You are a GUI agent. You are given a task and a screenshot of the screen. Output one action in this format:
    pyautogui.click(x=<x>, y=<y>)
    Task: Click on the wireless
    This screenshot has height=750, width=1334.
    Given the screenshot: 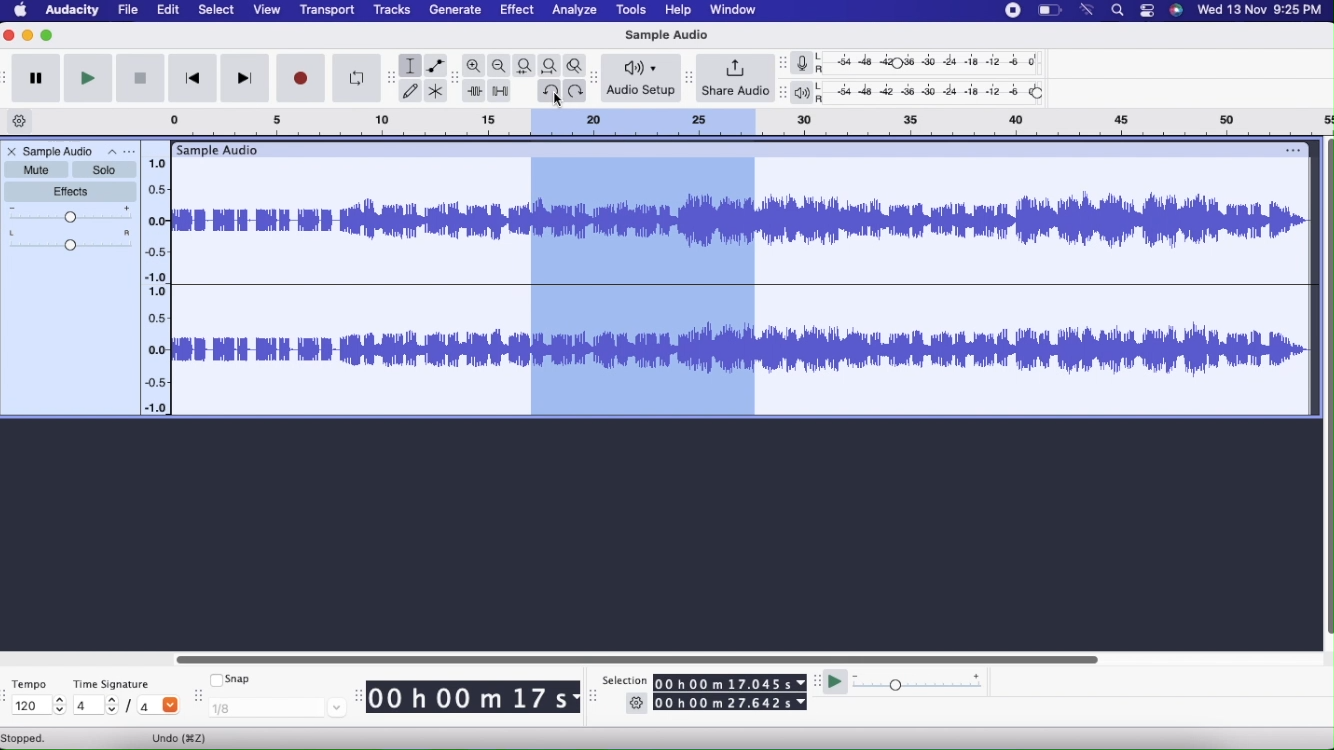 What is the action you would take?
    pyautogui.click(x=1089, y=9)
    